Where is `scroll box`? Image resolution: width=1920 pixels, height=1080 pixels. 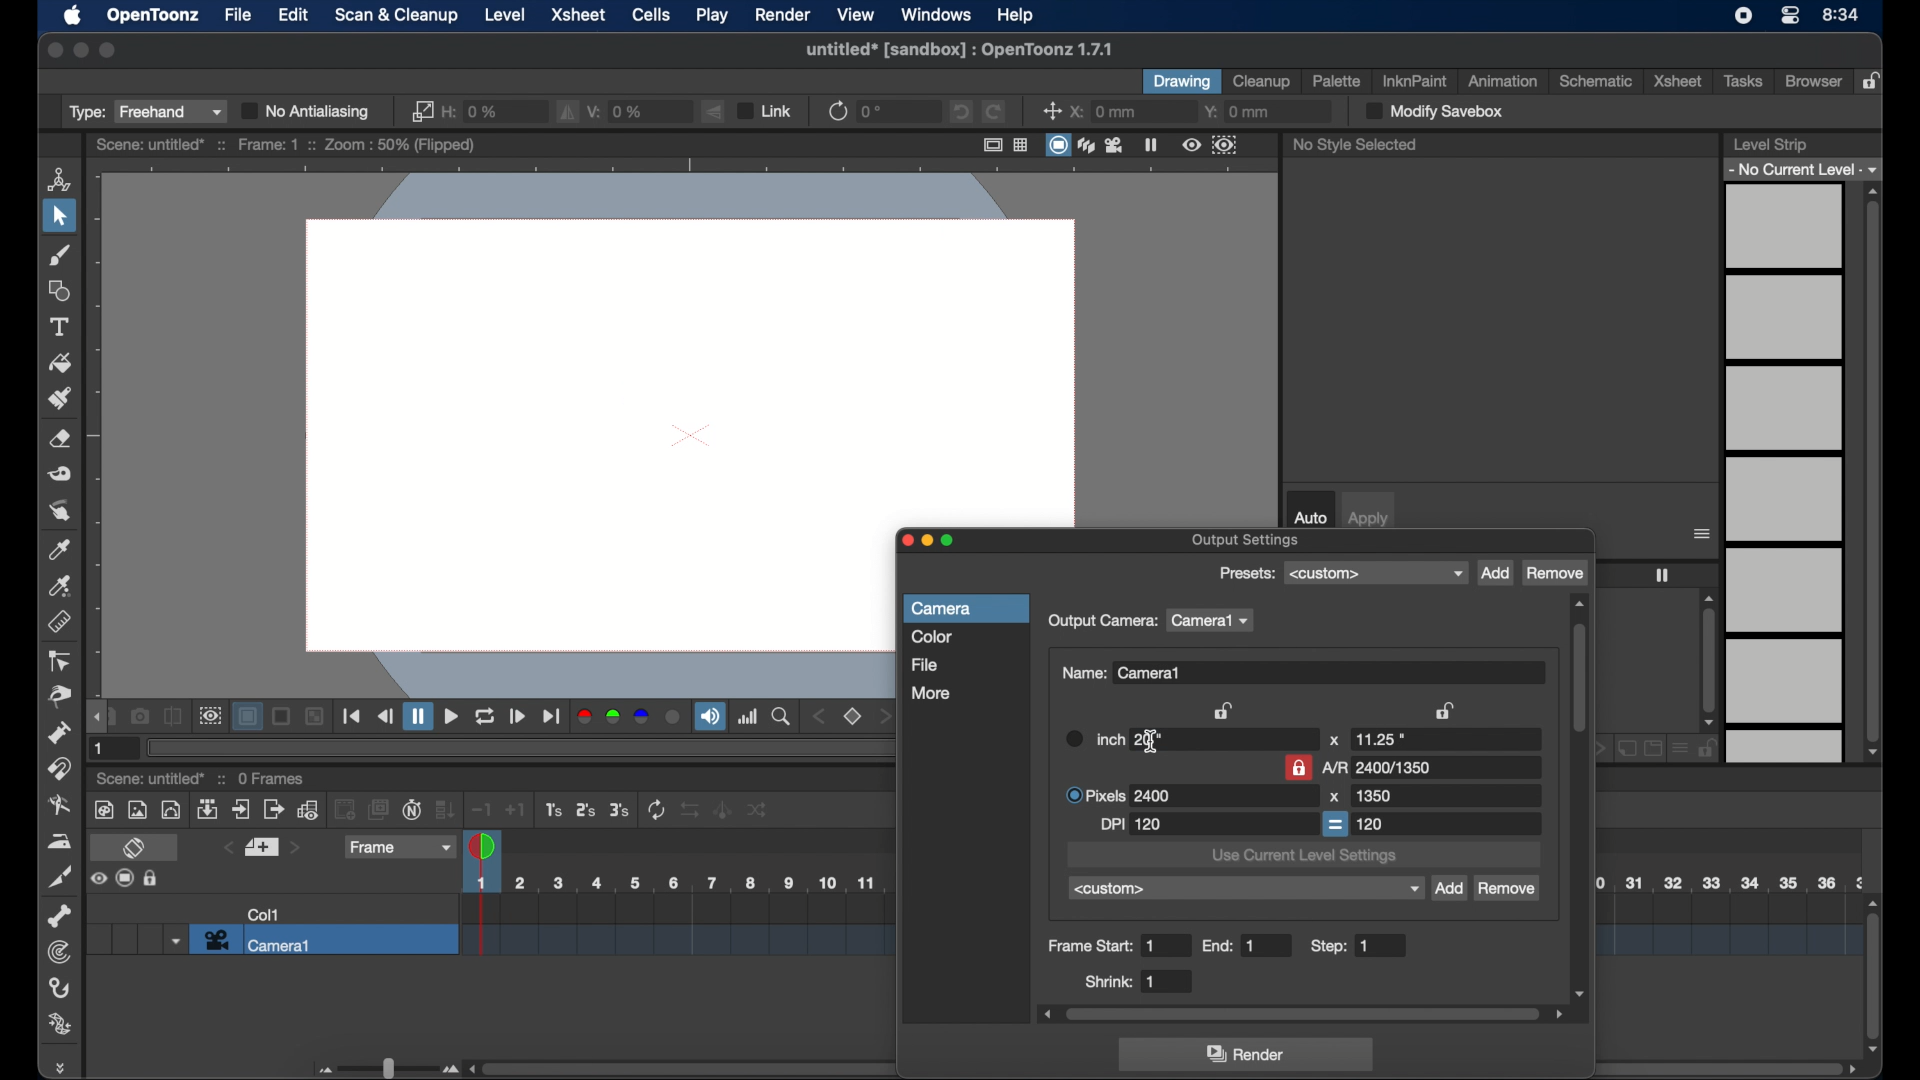 scroll box is located at coordinates (1303, 1014).